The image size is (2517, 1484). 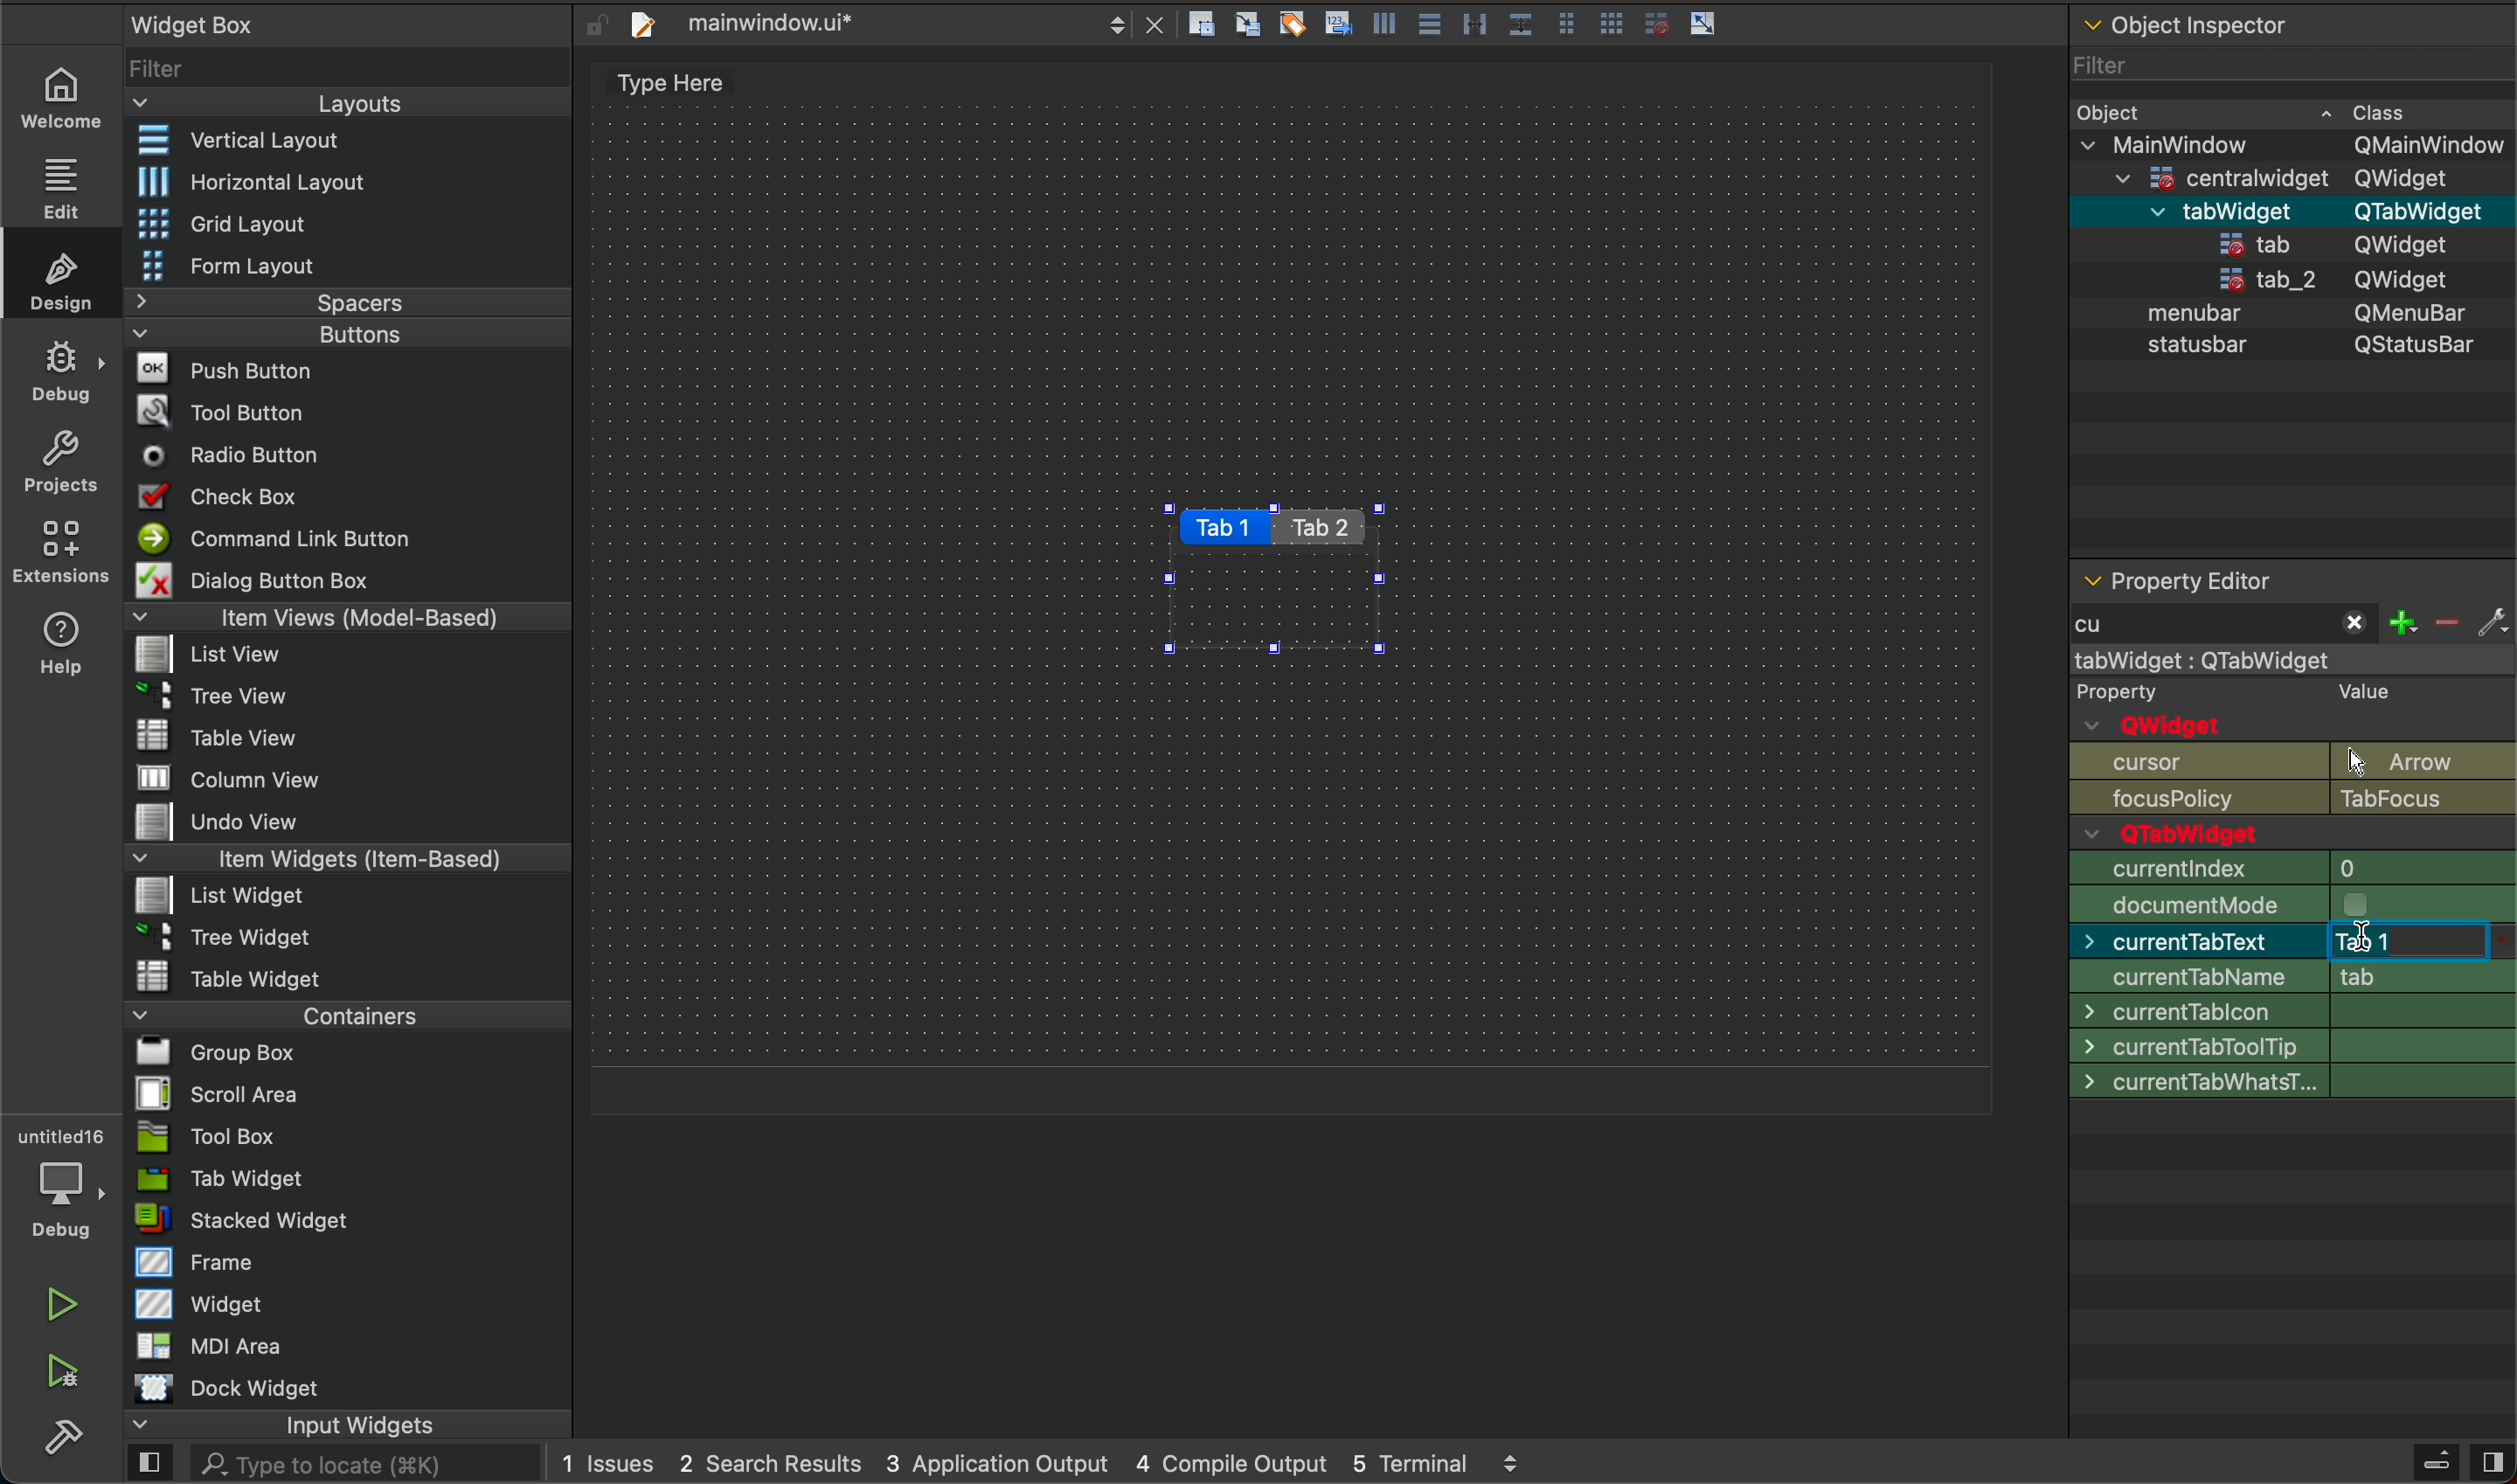 I want to click on Spacers, so click(x=350, y=304).